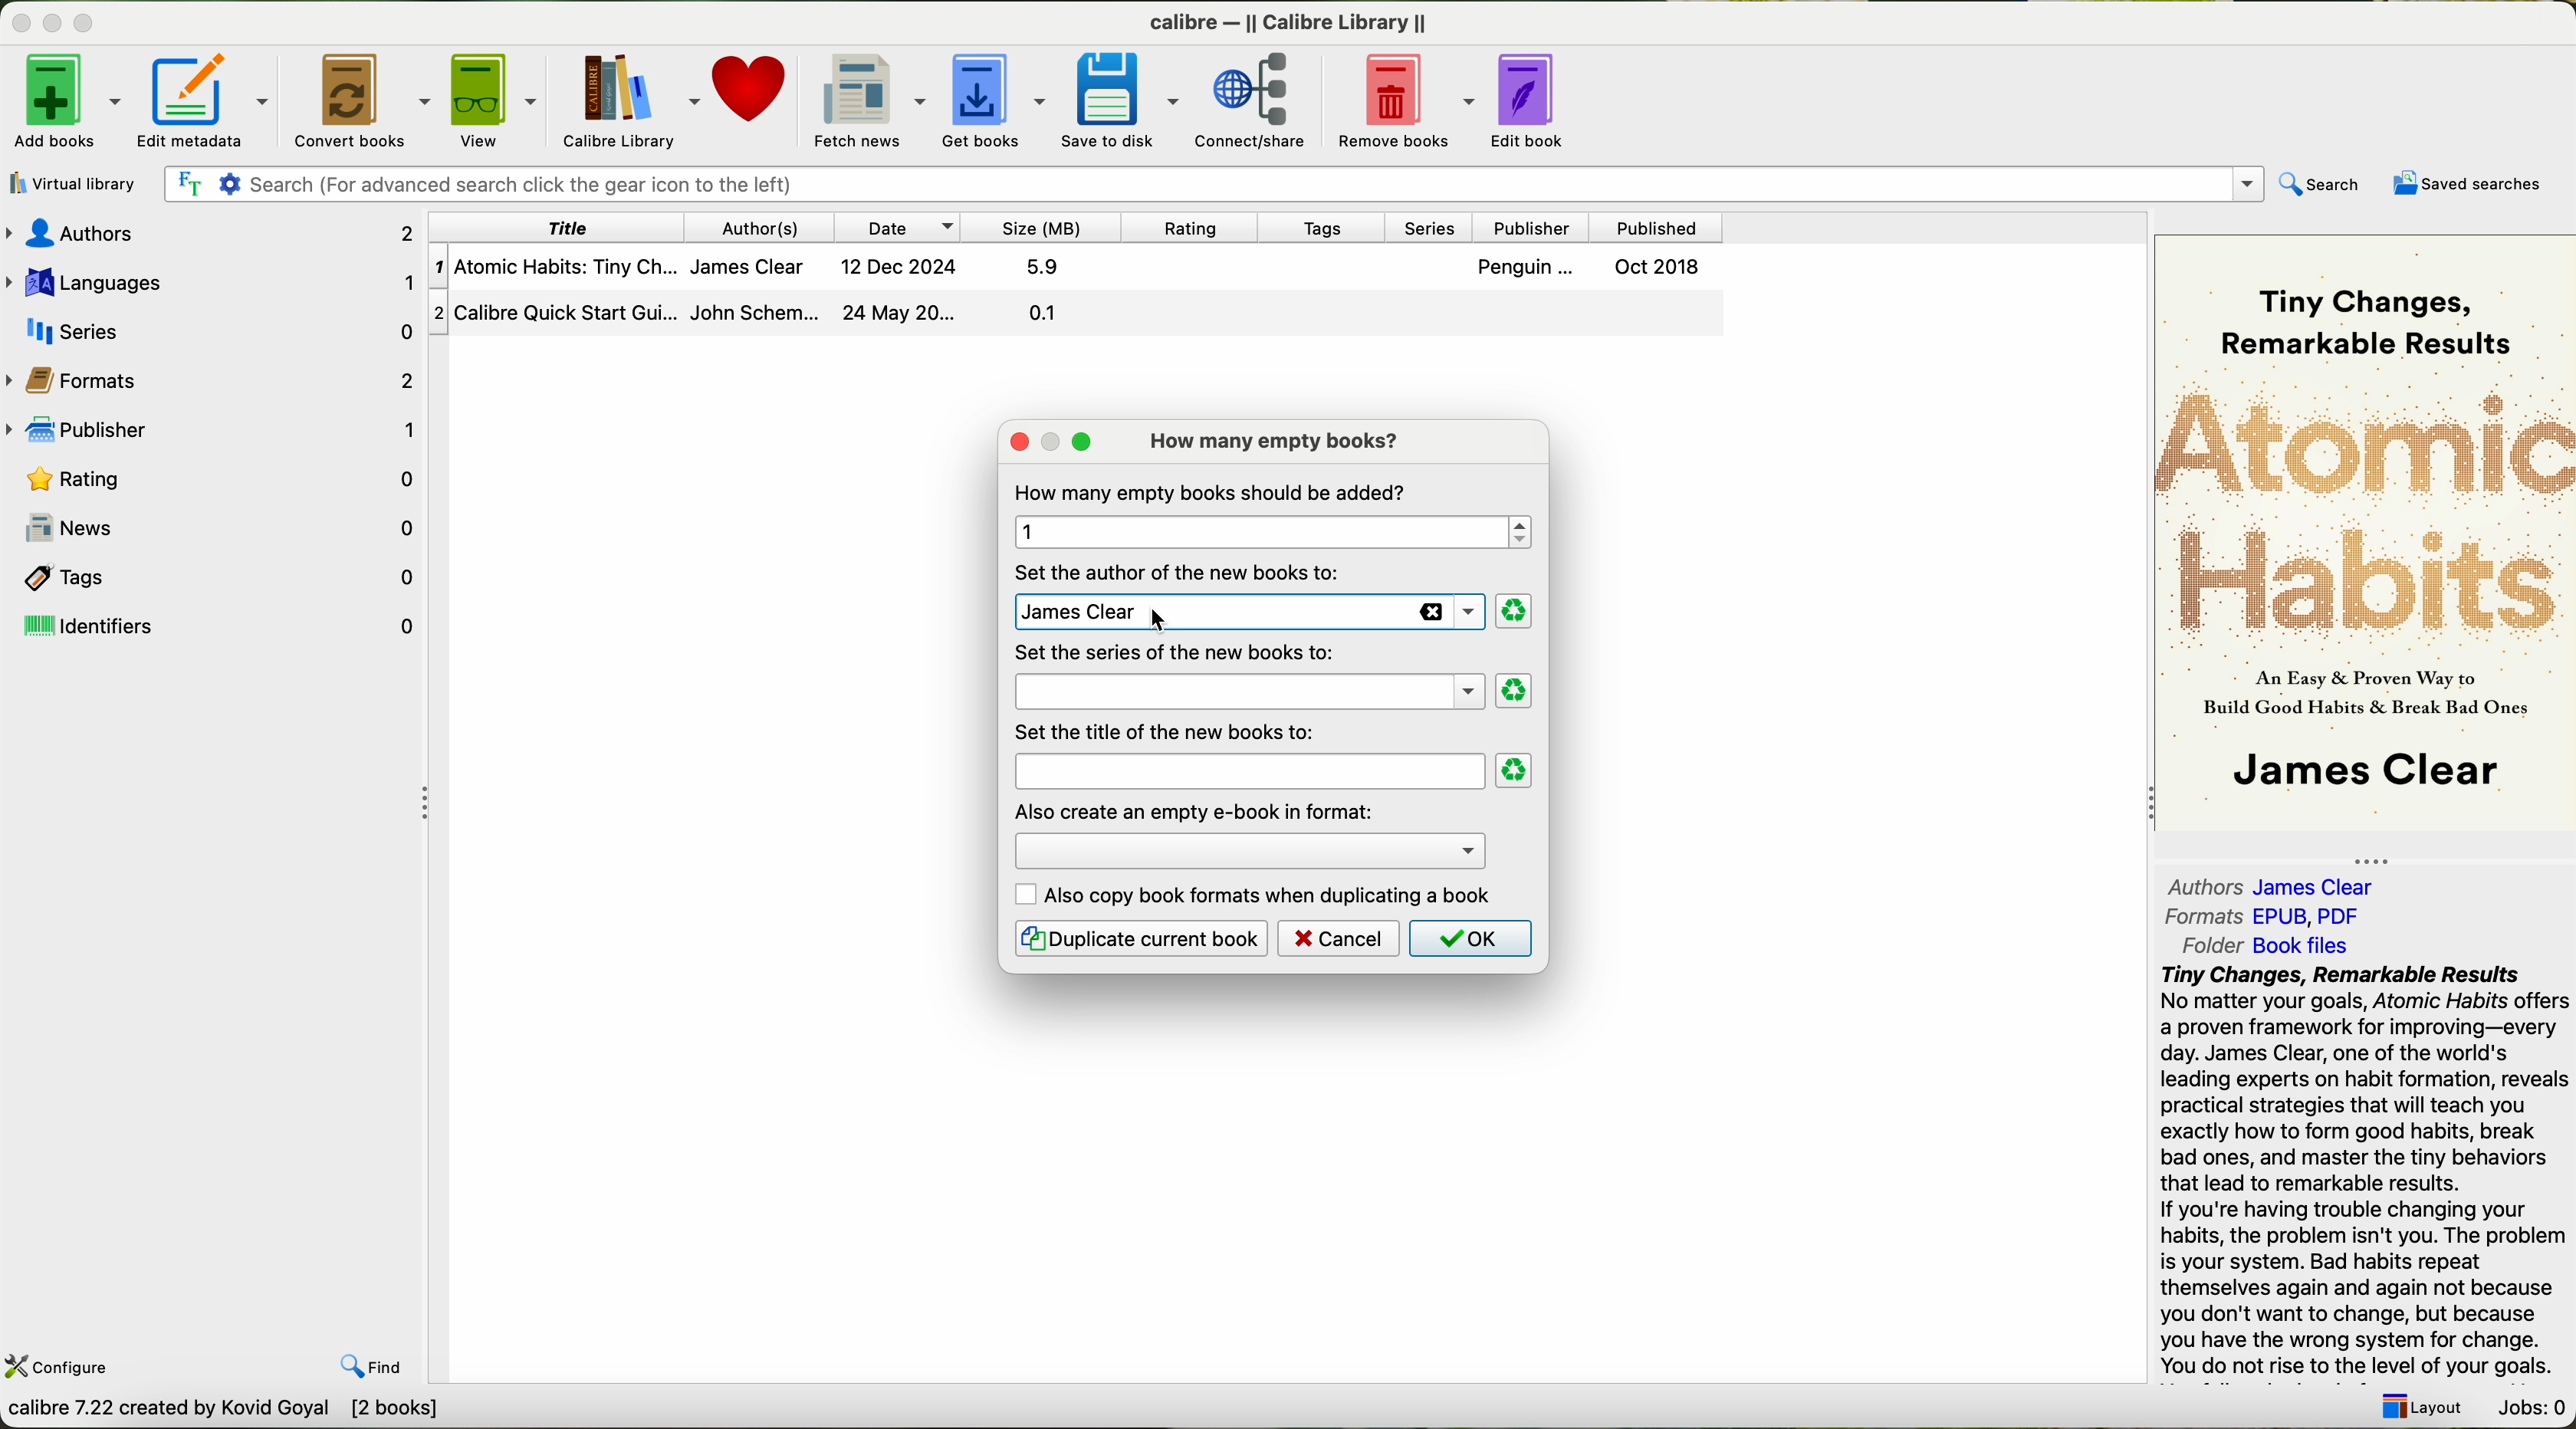  Describe the element at coordinates (1219, 184) in the screenshot. I see `search bar` at that location.